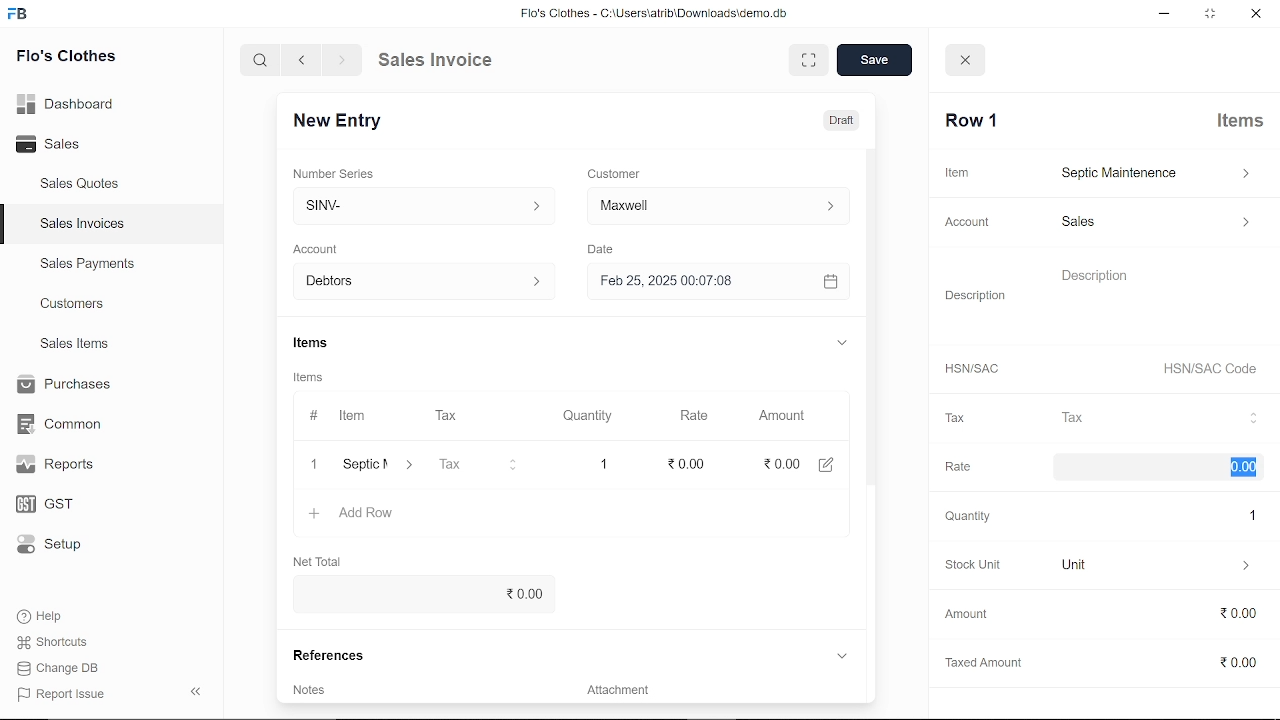 Image resolution: width=1280 pixels, height=720 pixels. What do you see at coordinates (976, 293) in the screenshot?
I see `Description` at bounding box center [976, 293].